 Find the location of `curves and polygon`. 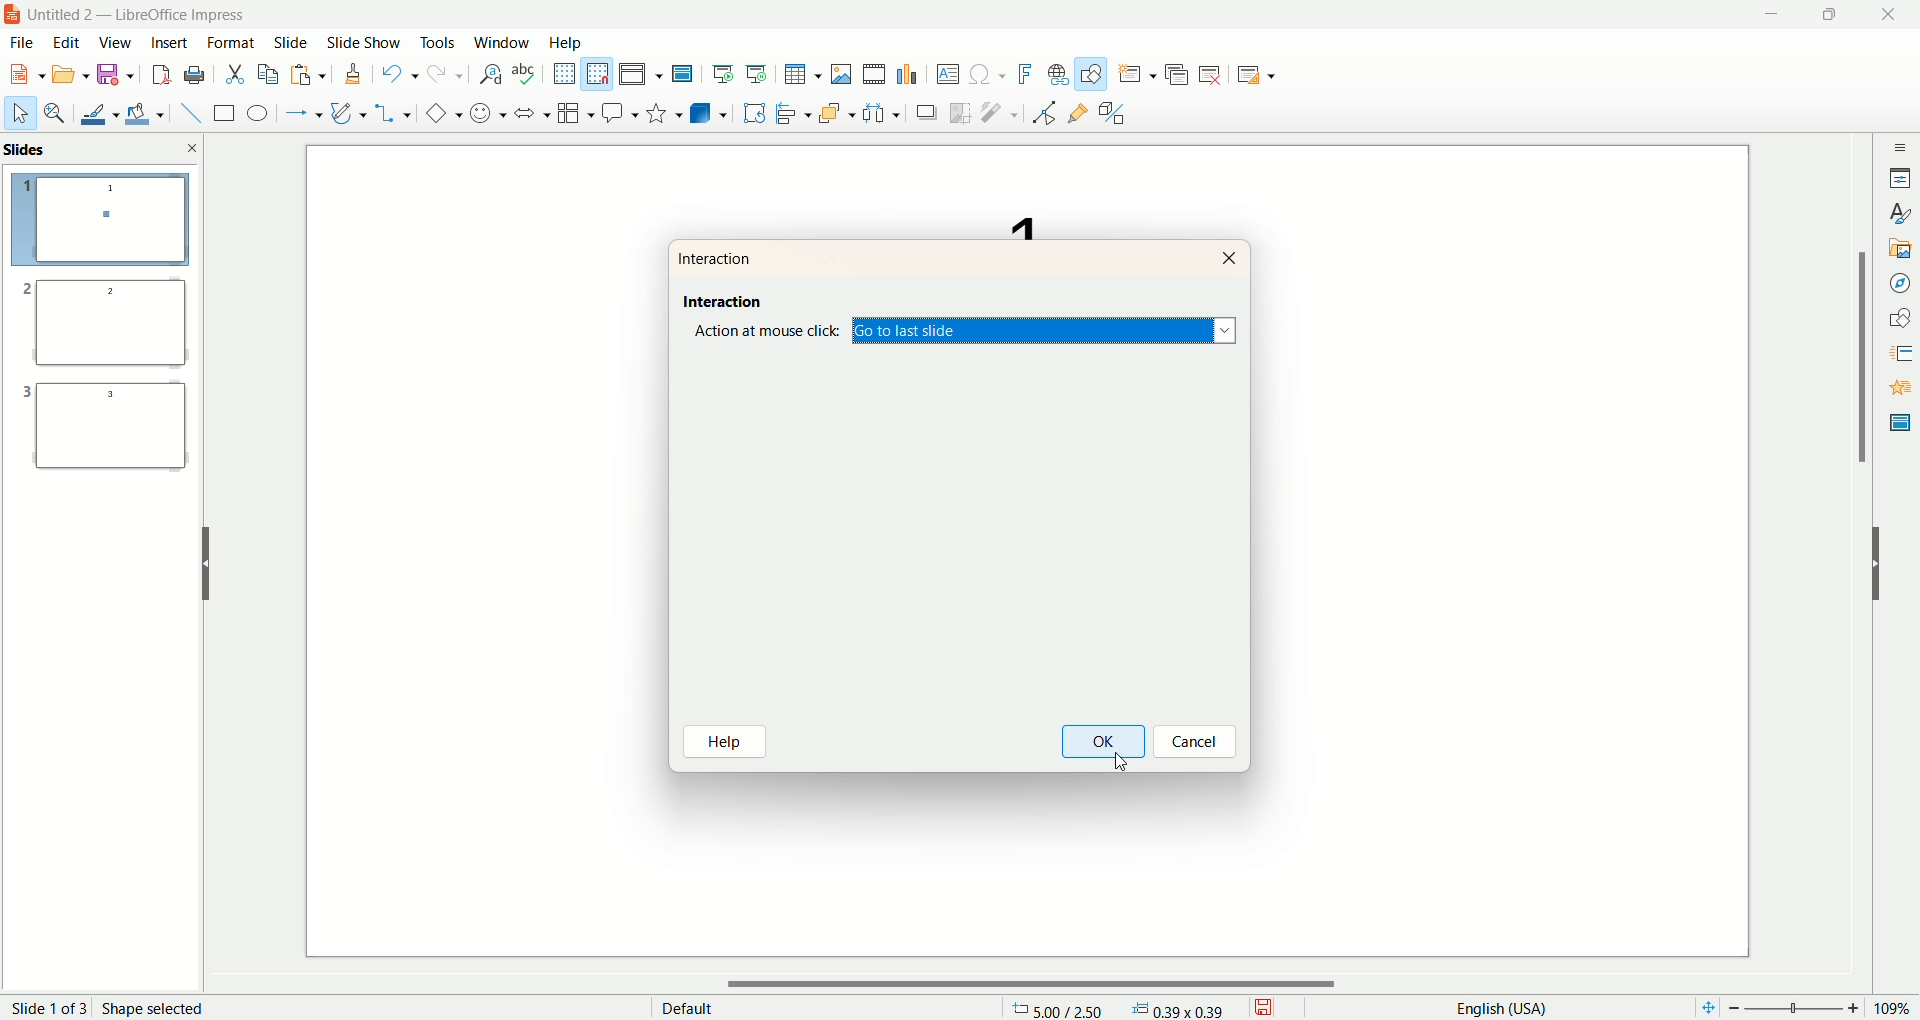

curves and polygon is located at coordinates (346, 111).